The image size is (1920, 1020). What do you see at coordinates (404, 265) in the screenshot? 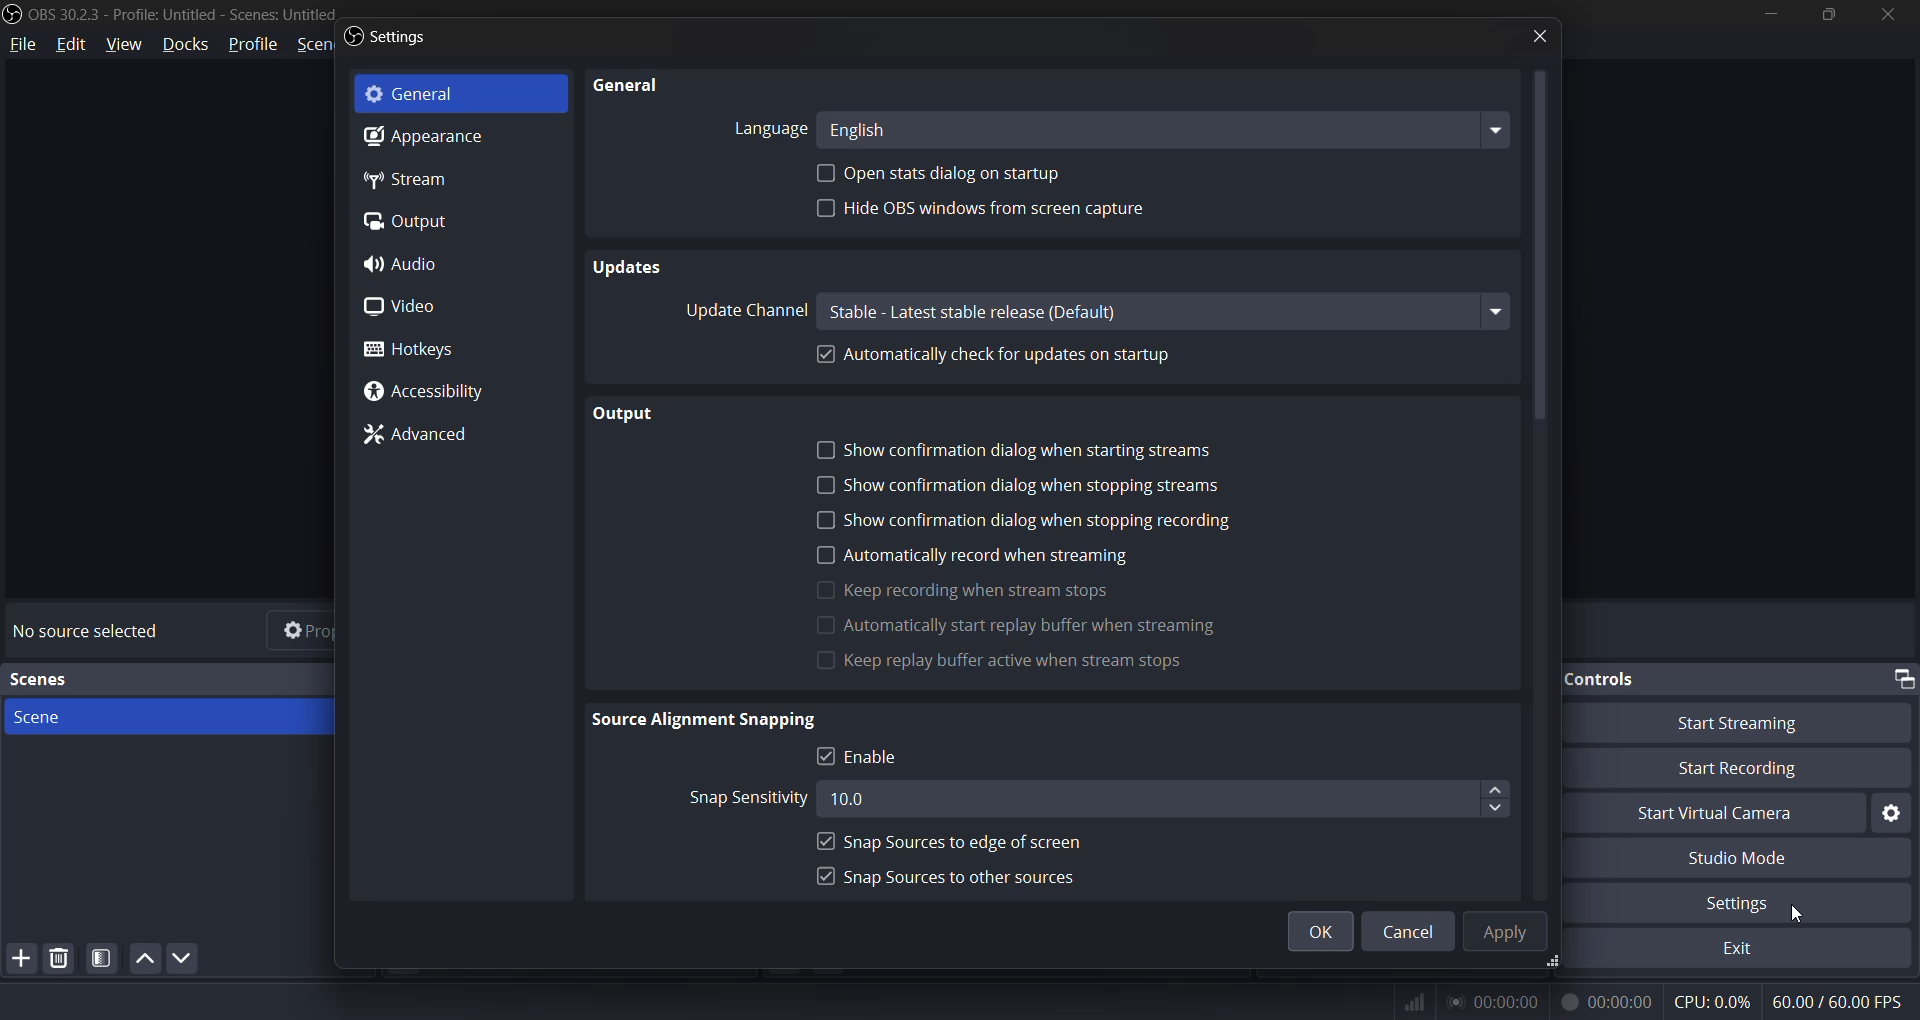
I see `audio` at bounding box center [404, 265].